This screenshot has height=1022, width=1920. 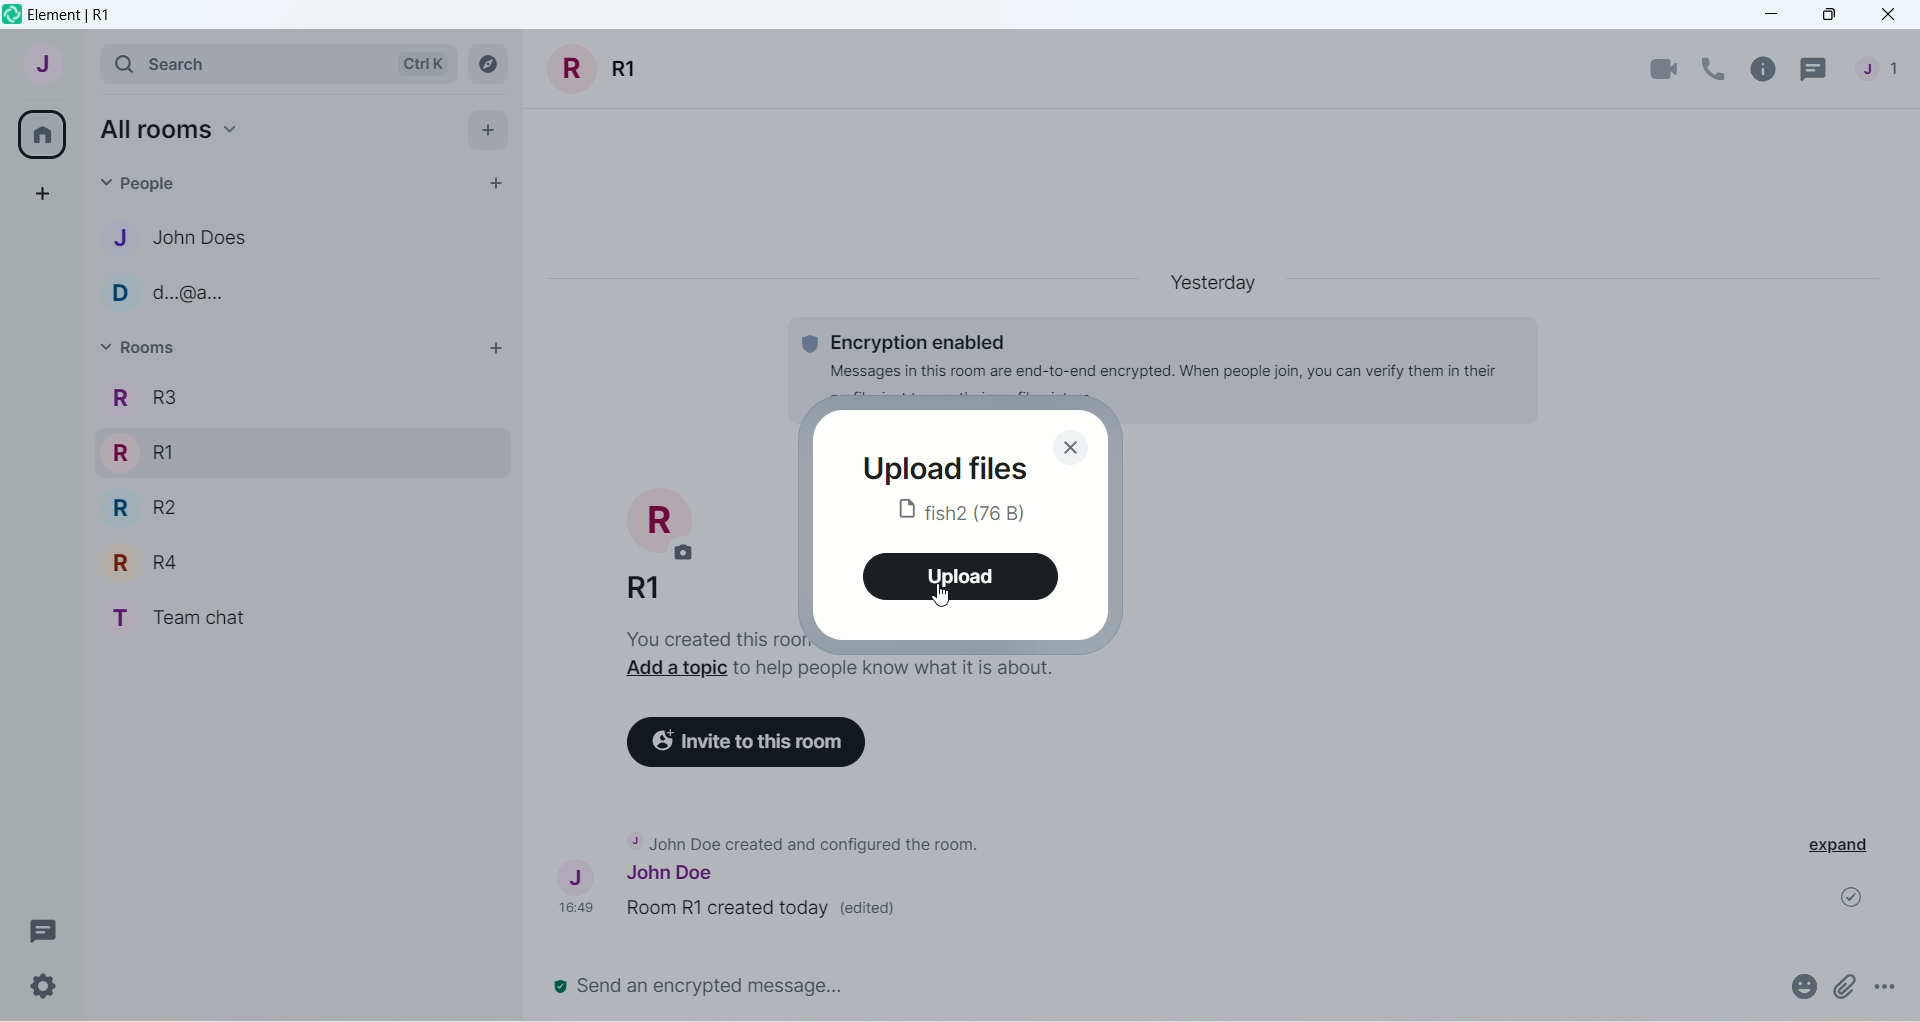 What do you see at coordinates (170, 68) in the screenshot?
I see `search` at bounding box center [170, 68].